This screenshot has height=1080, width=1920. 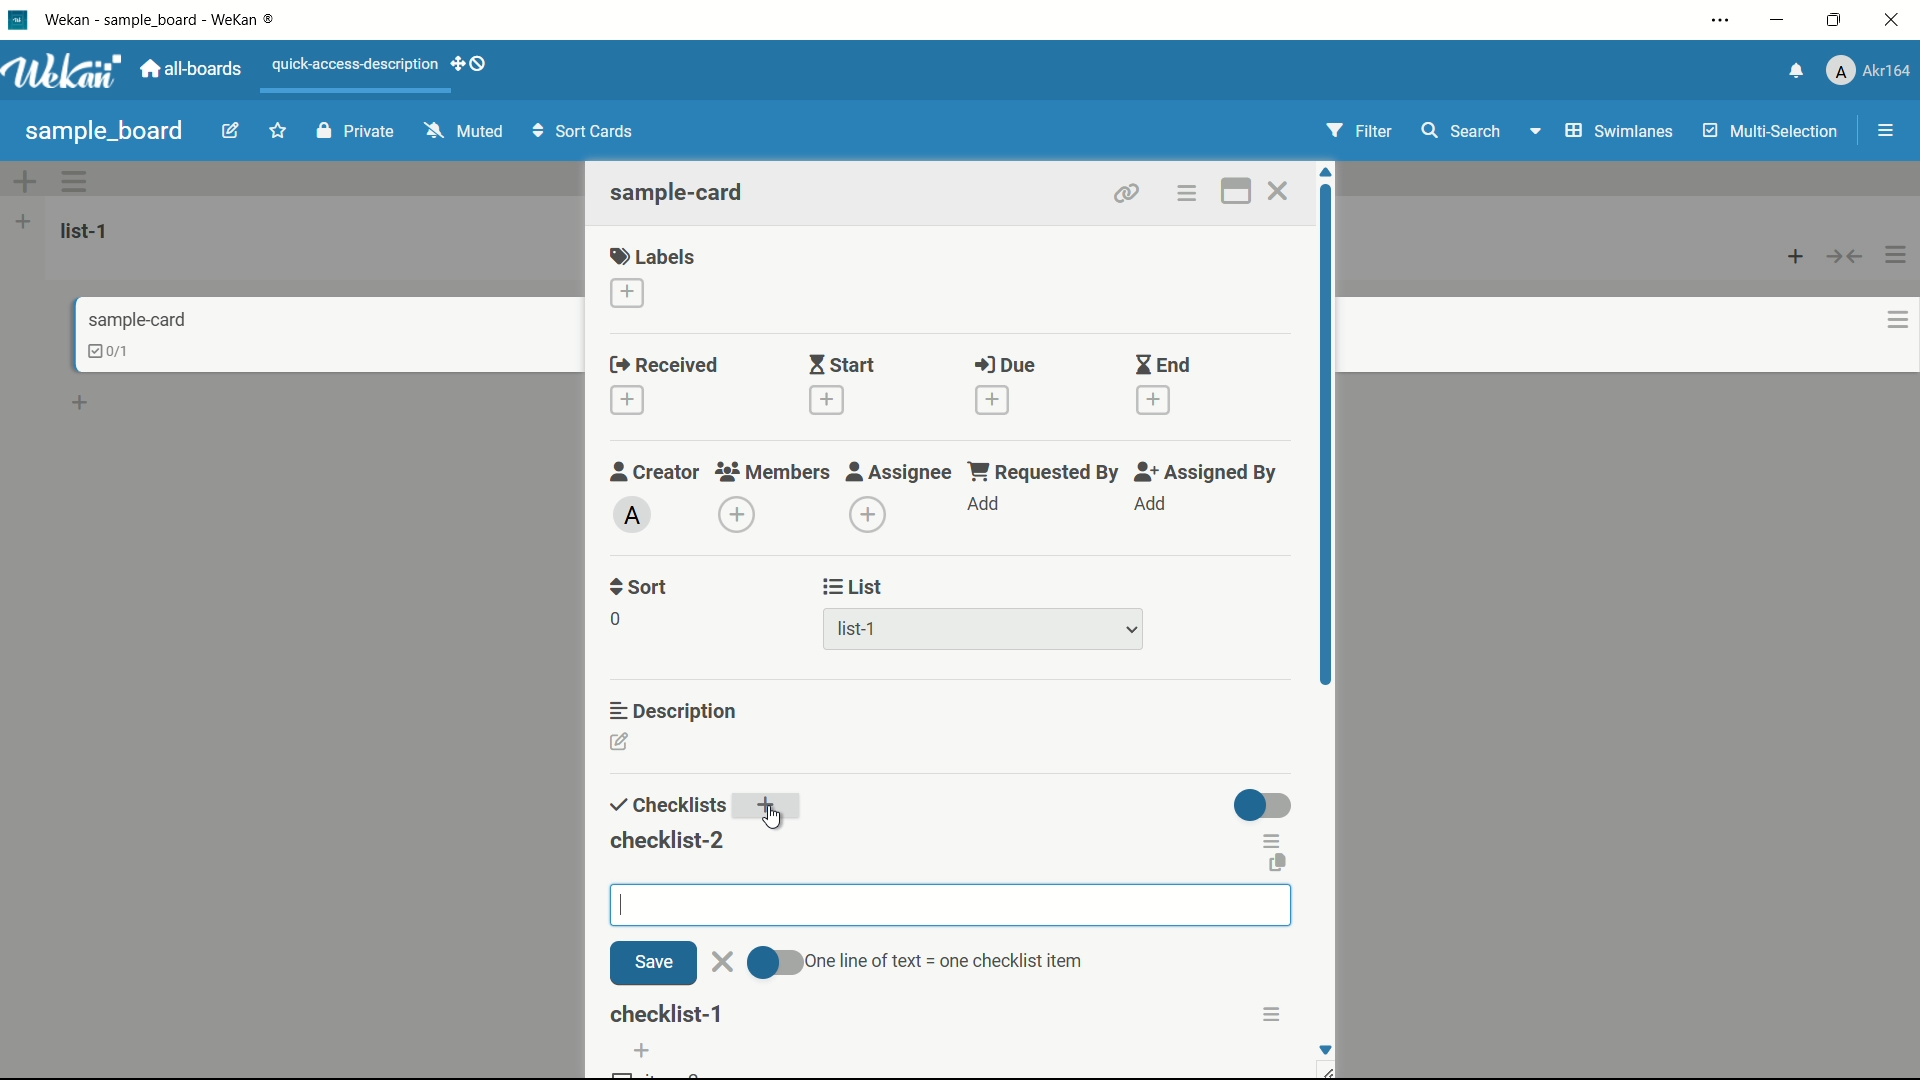 What do you see at coordinates (824, 400) in the screenshot?
I see `add date` at bounding box center [824, 400].